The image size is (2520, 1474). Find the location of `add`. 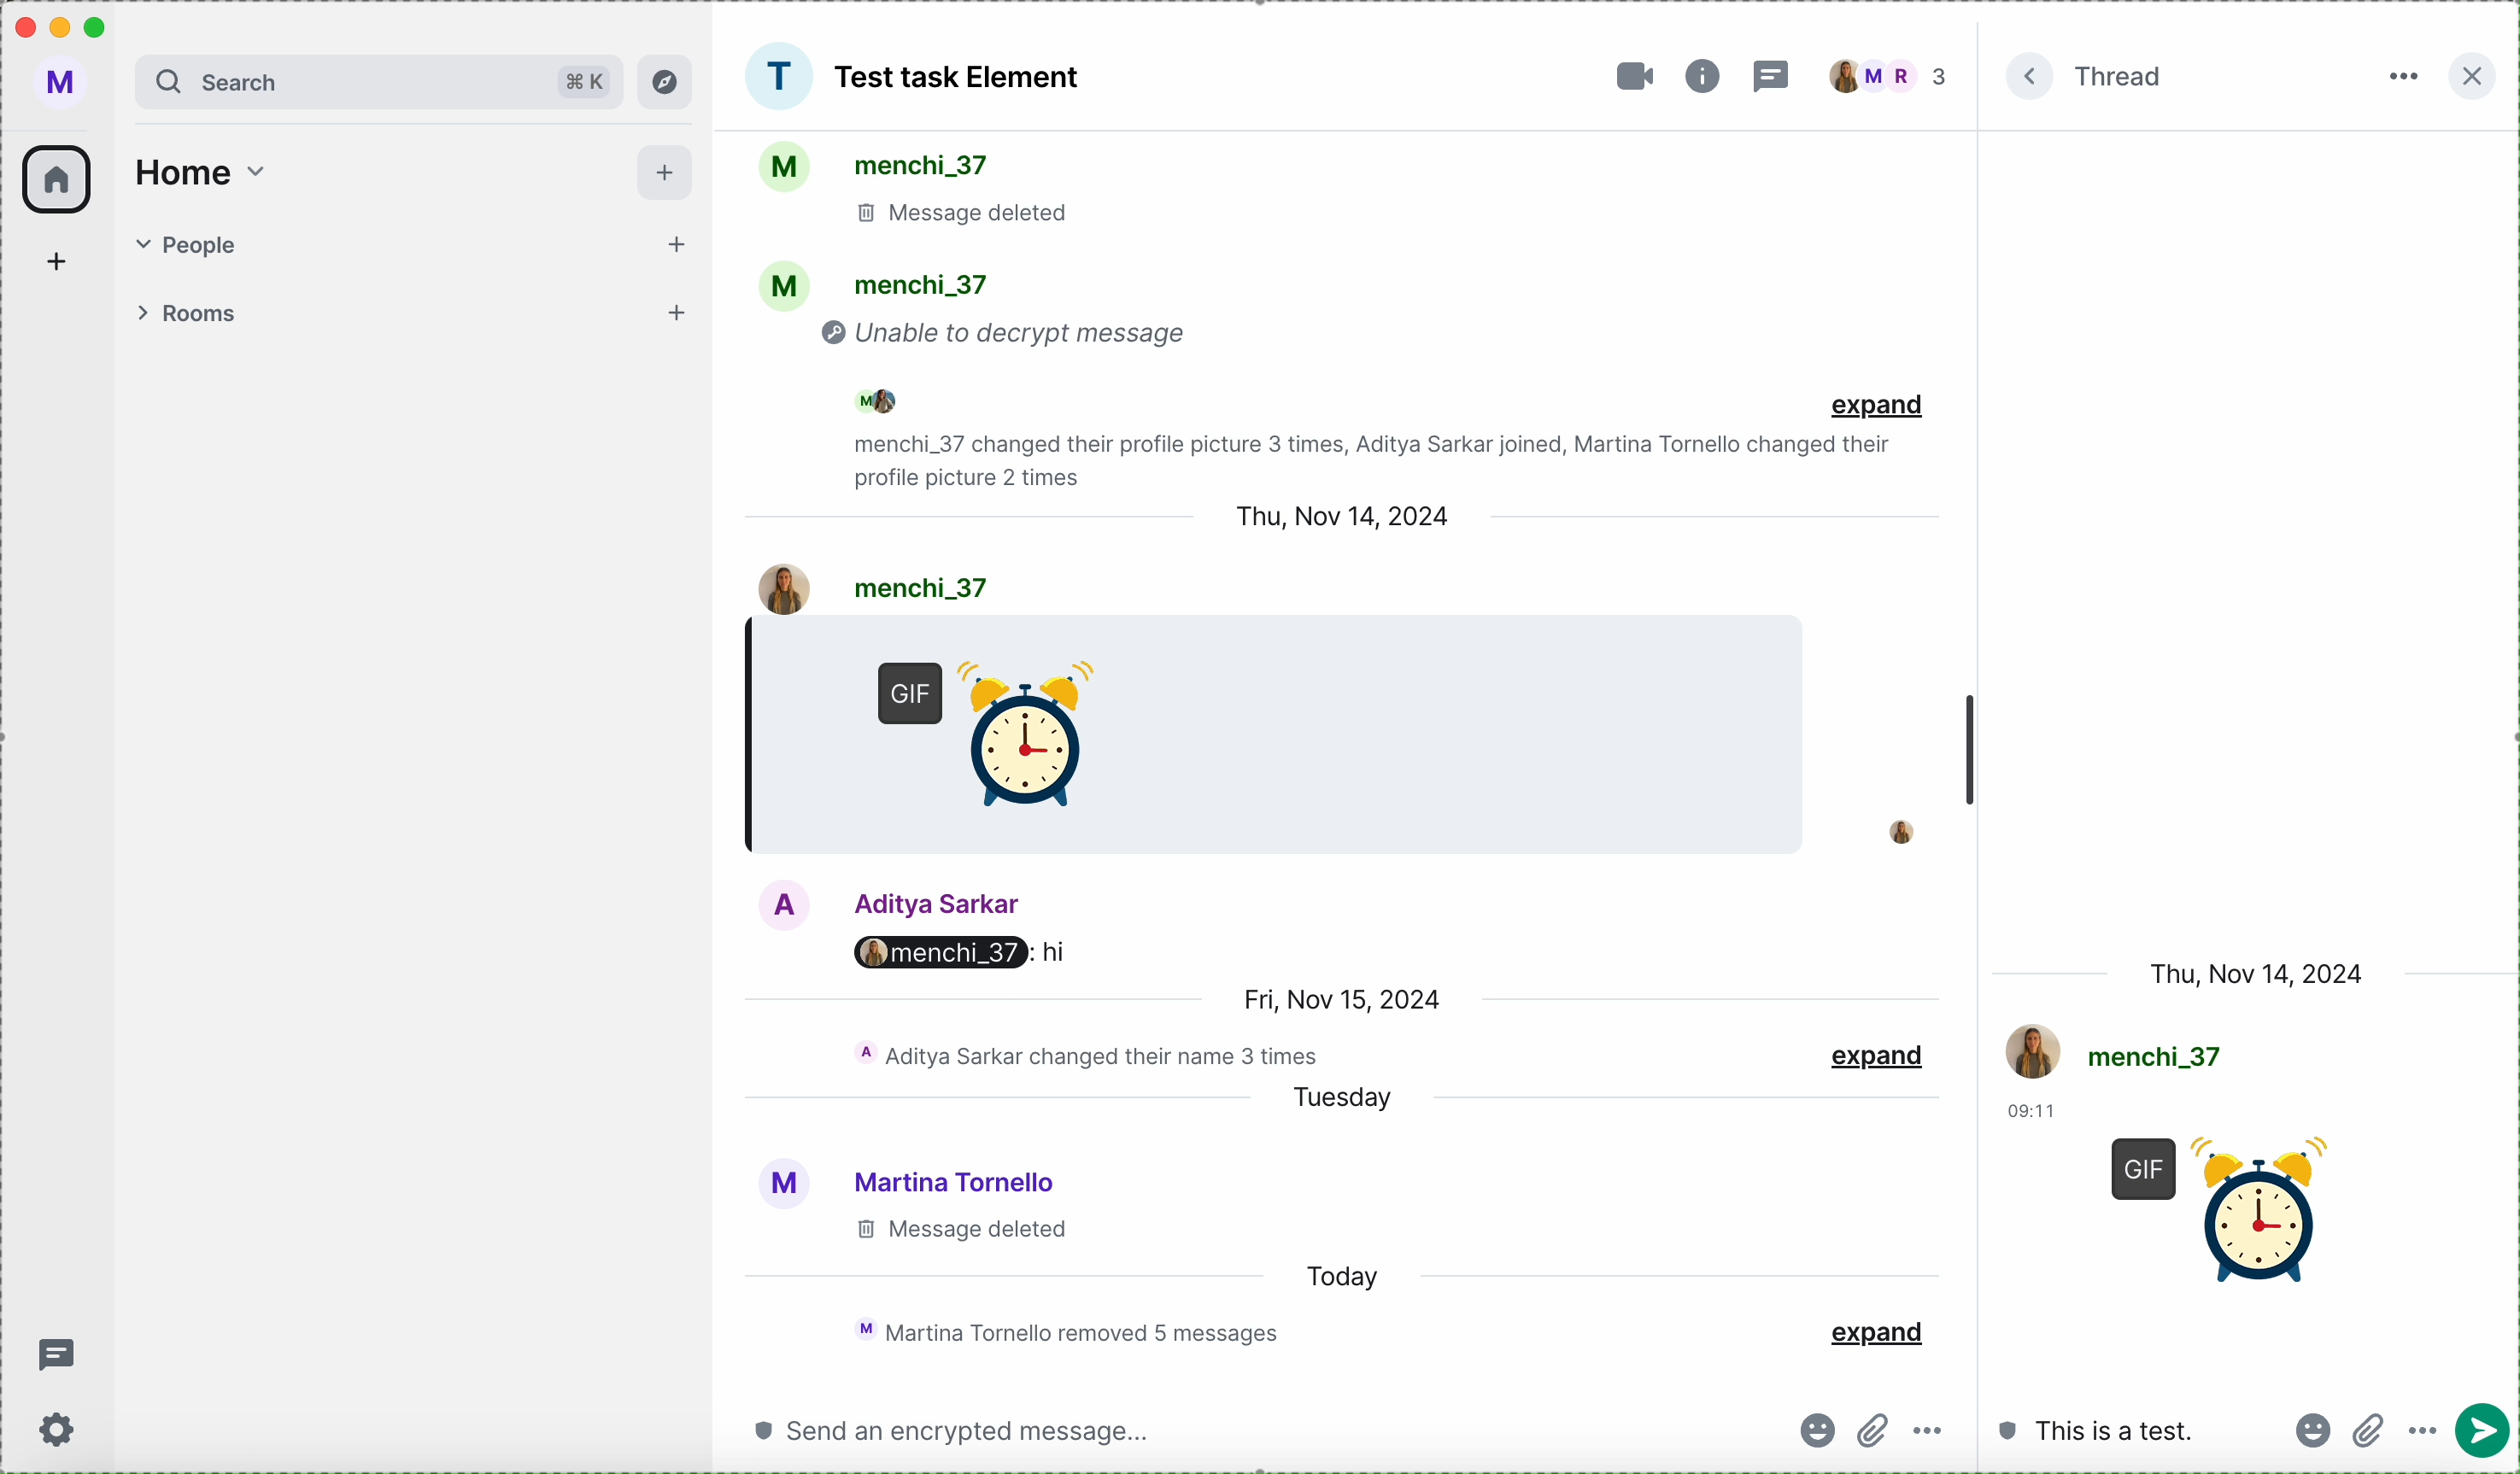

add is located at coordinates (666, 173).